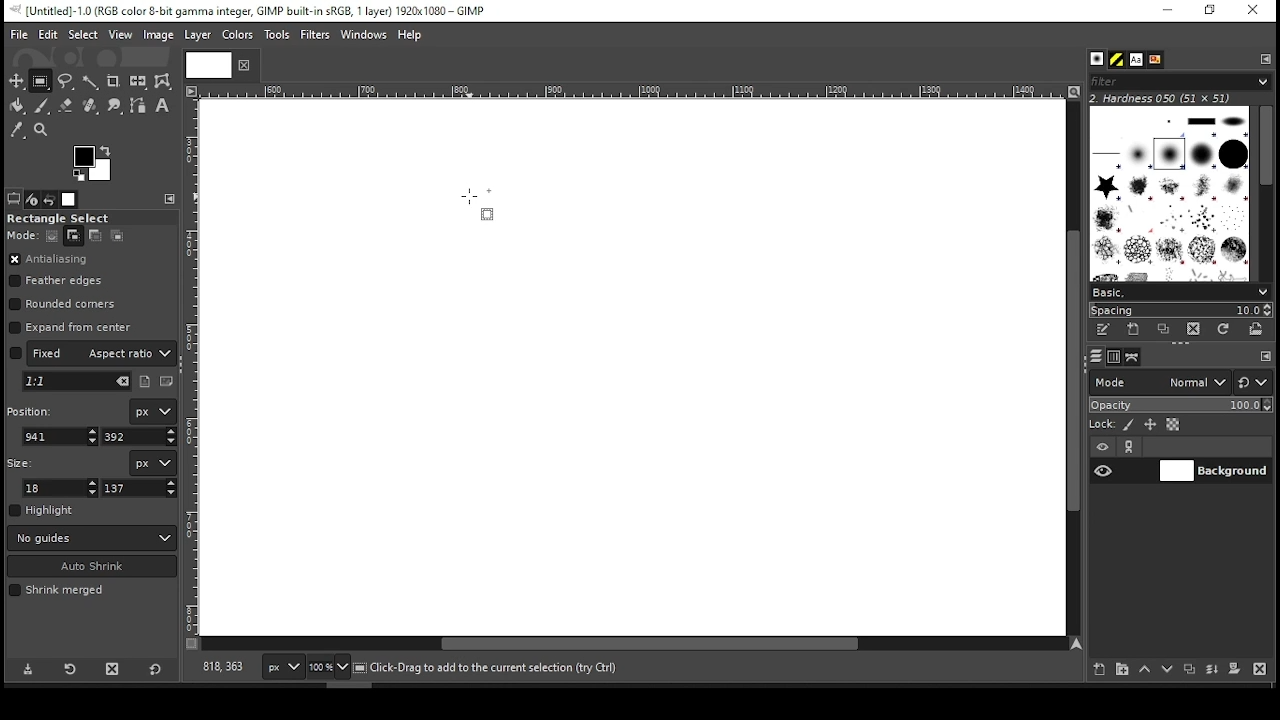 Image resolution: width=1280 pixels, height=720 pixels. What do you see at coordinates (65, 304) in the screenshot?
I see `rounded corners` at bounding box center [65, 304].